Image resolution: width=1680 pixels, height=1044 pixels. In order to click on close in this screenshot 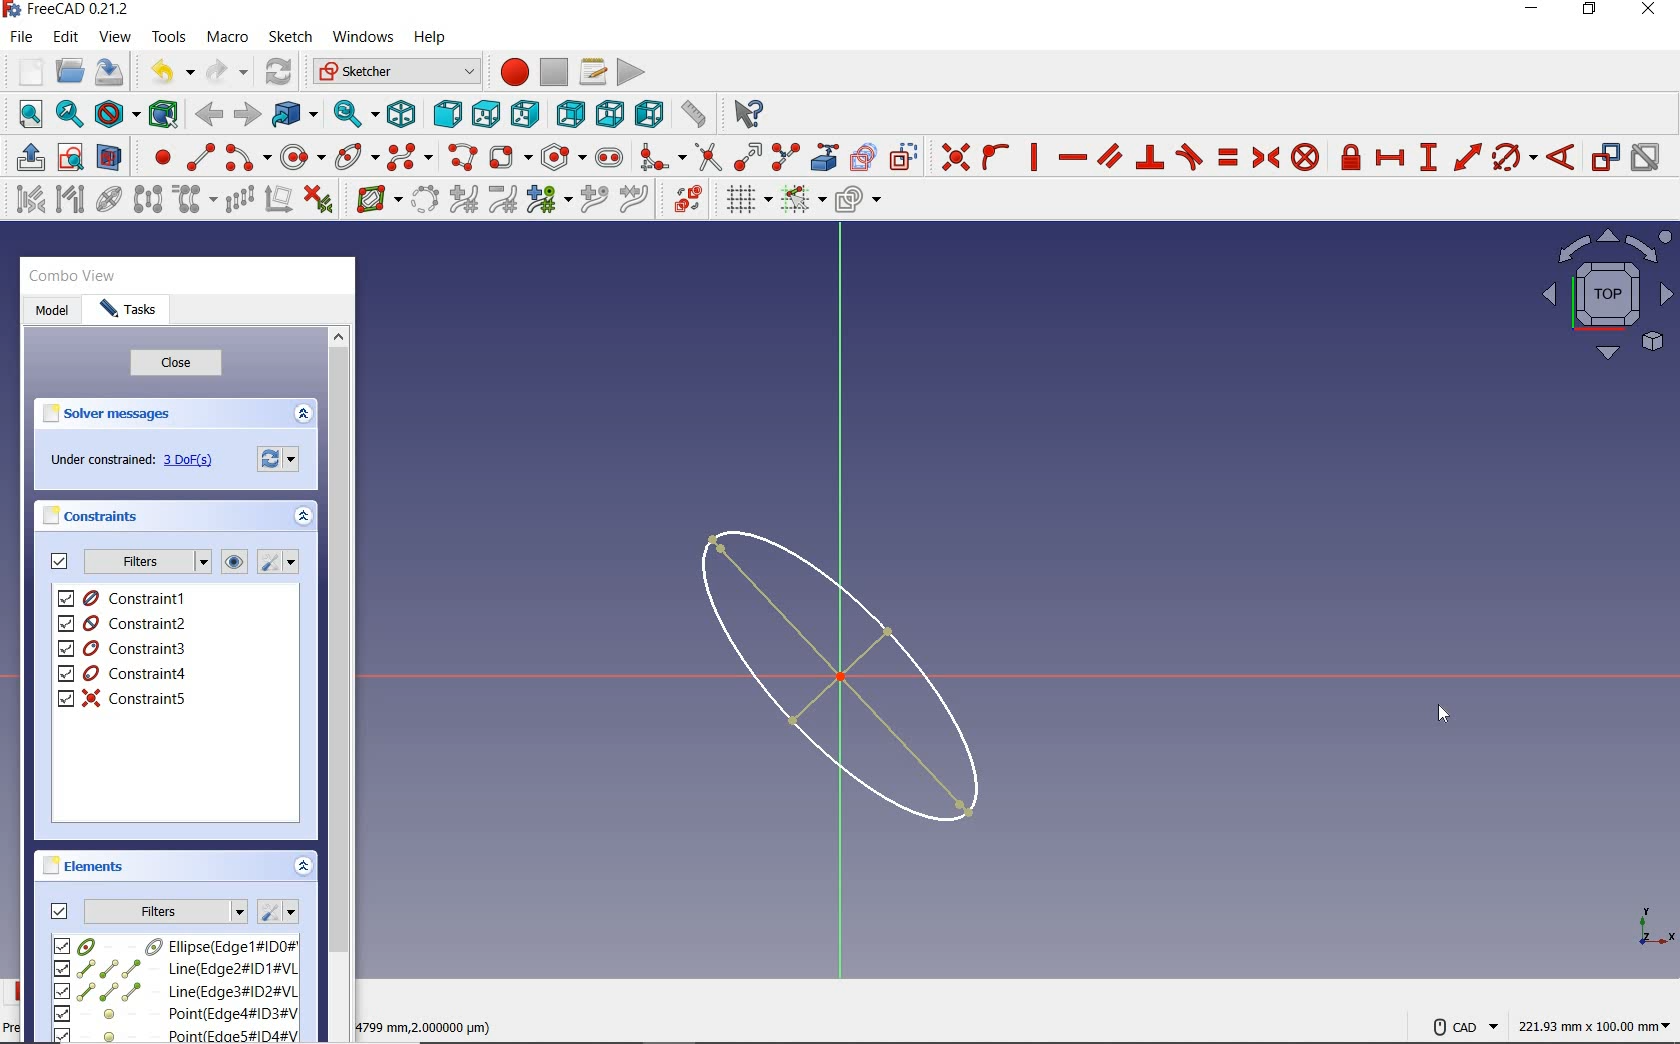, I will do `click(176, 364)`.